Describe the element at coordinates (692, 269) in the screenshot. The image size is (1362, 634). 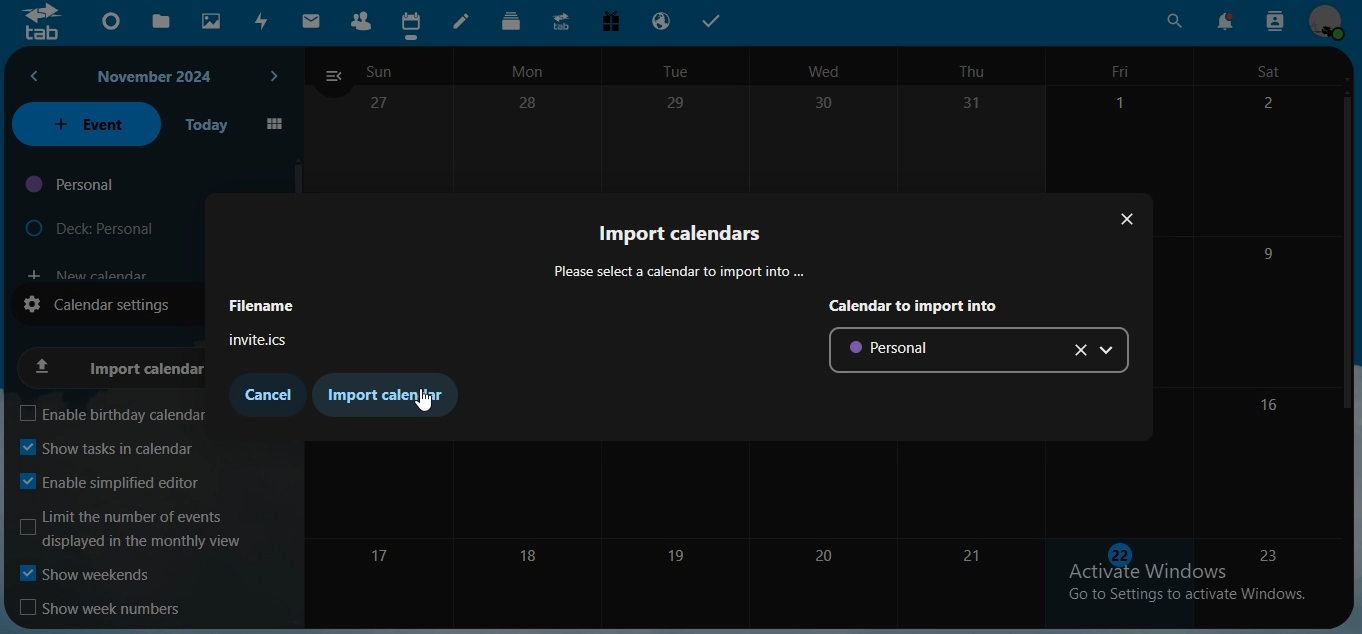
I see `Please select a calendar to import into ...` at that location.